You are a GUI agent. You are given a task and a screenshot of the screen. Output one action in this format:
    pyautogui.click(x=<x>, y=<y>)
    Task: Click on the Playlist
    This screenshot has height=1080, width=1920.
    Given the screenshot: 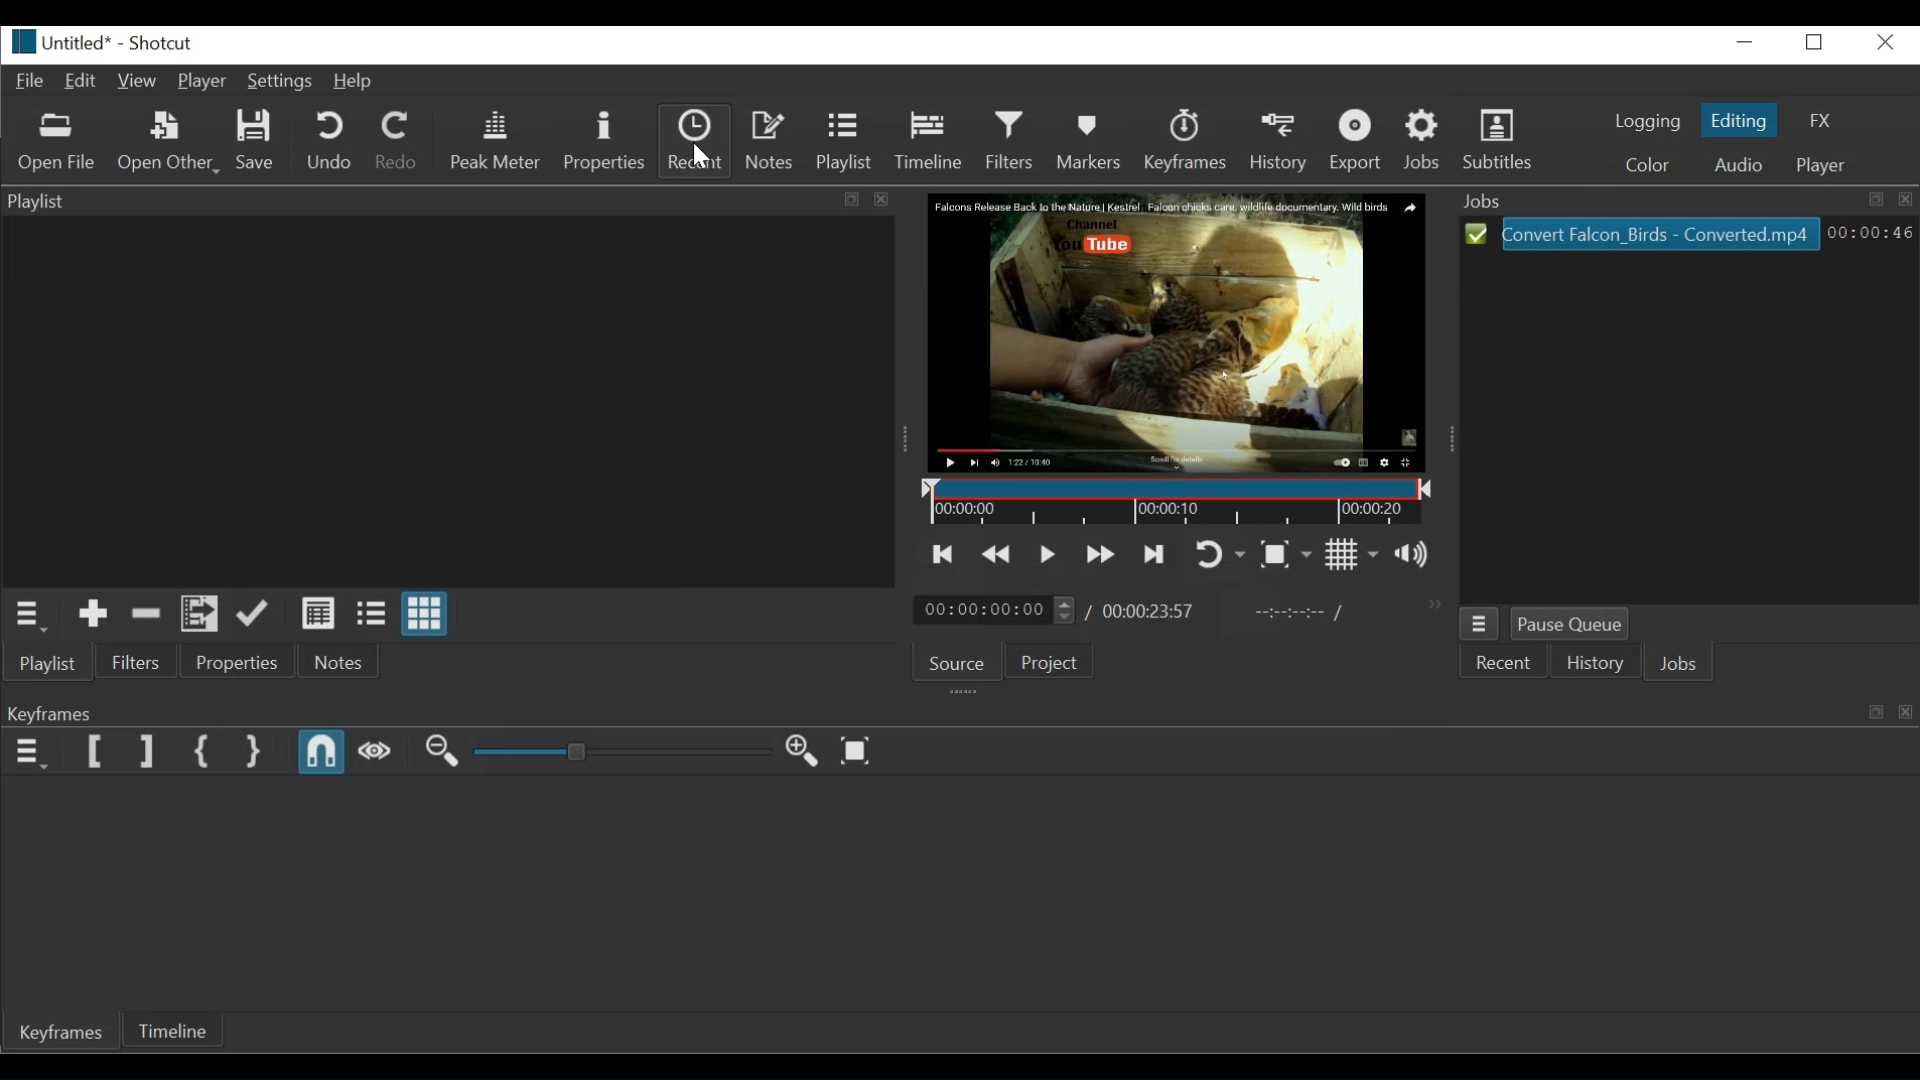 What is the action you would take?
    pyautogui.click(x=448, y=202)
    